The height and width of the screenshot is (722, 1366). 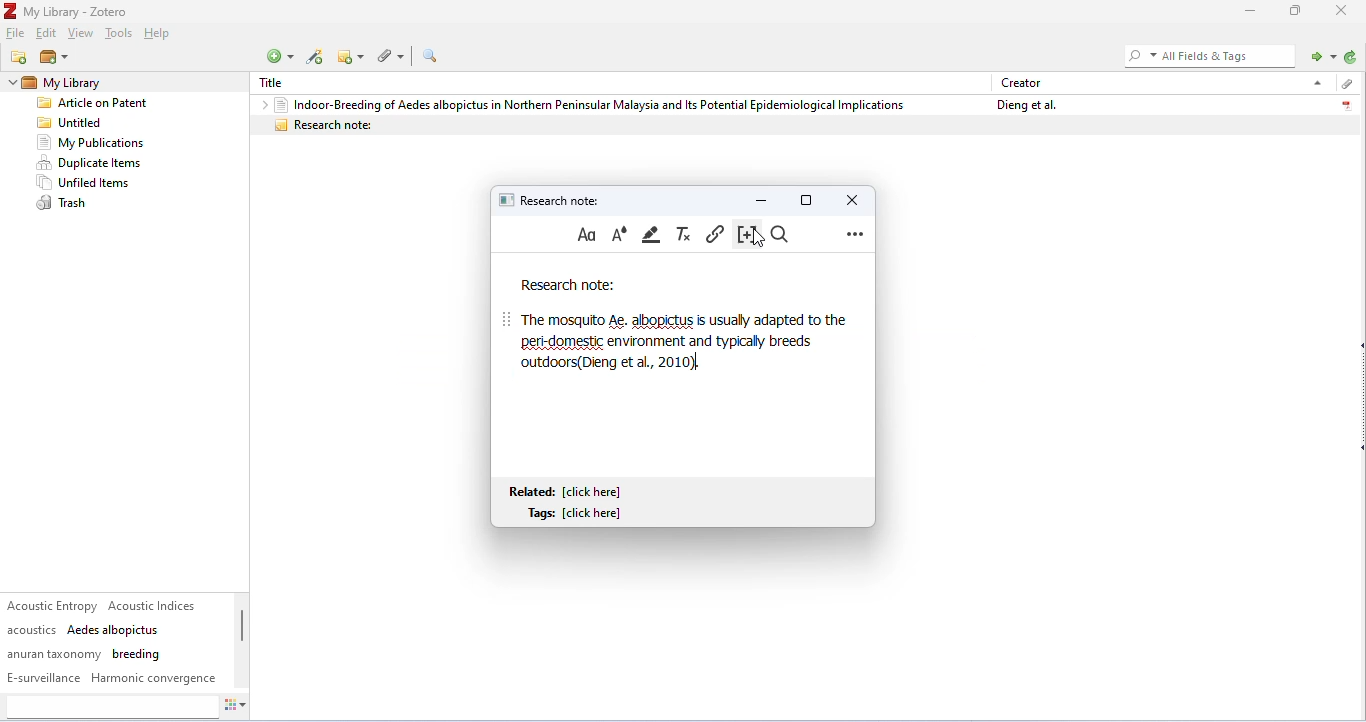 I want to click on close, so click(x=1344, y=10).